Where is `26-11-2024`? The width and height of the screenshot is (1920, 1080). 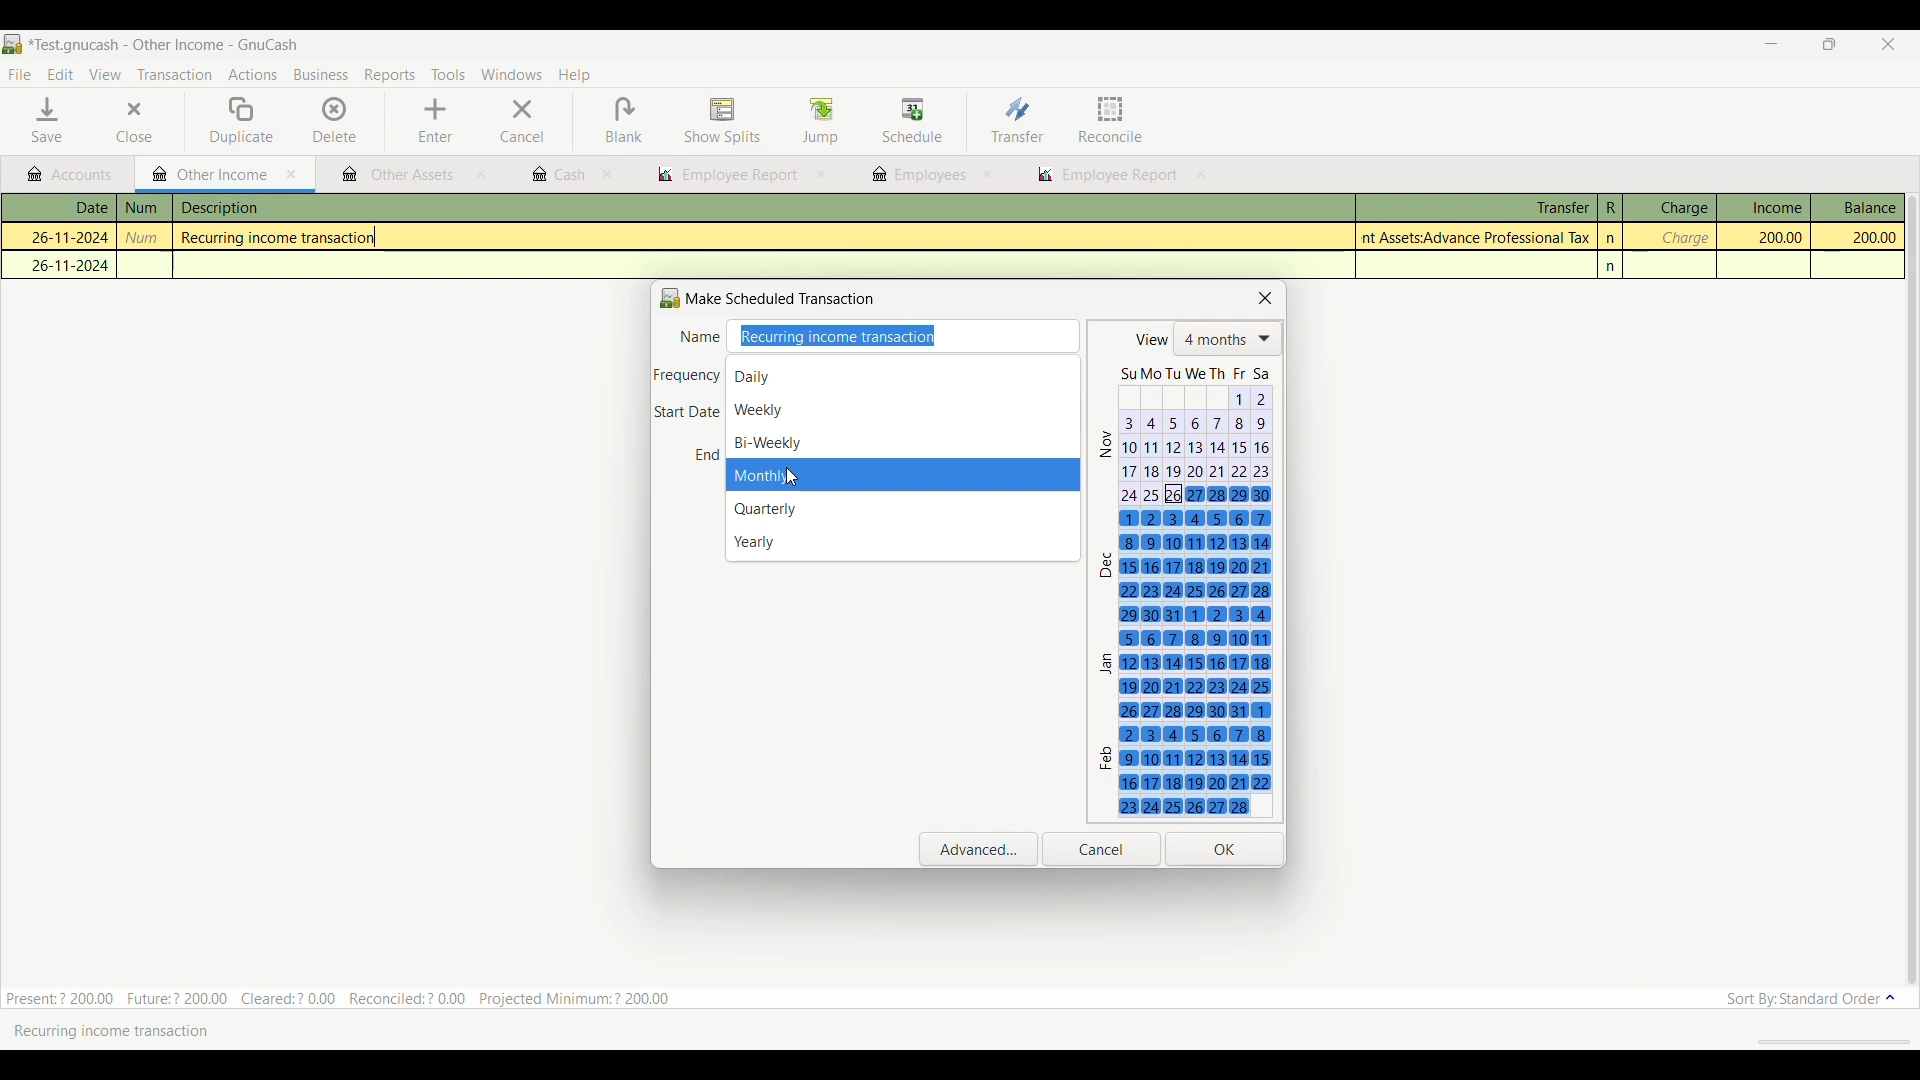 26-11-2024 is located at coordinates (65, 265).